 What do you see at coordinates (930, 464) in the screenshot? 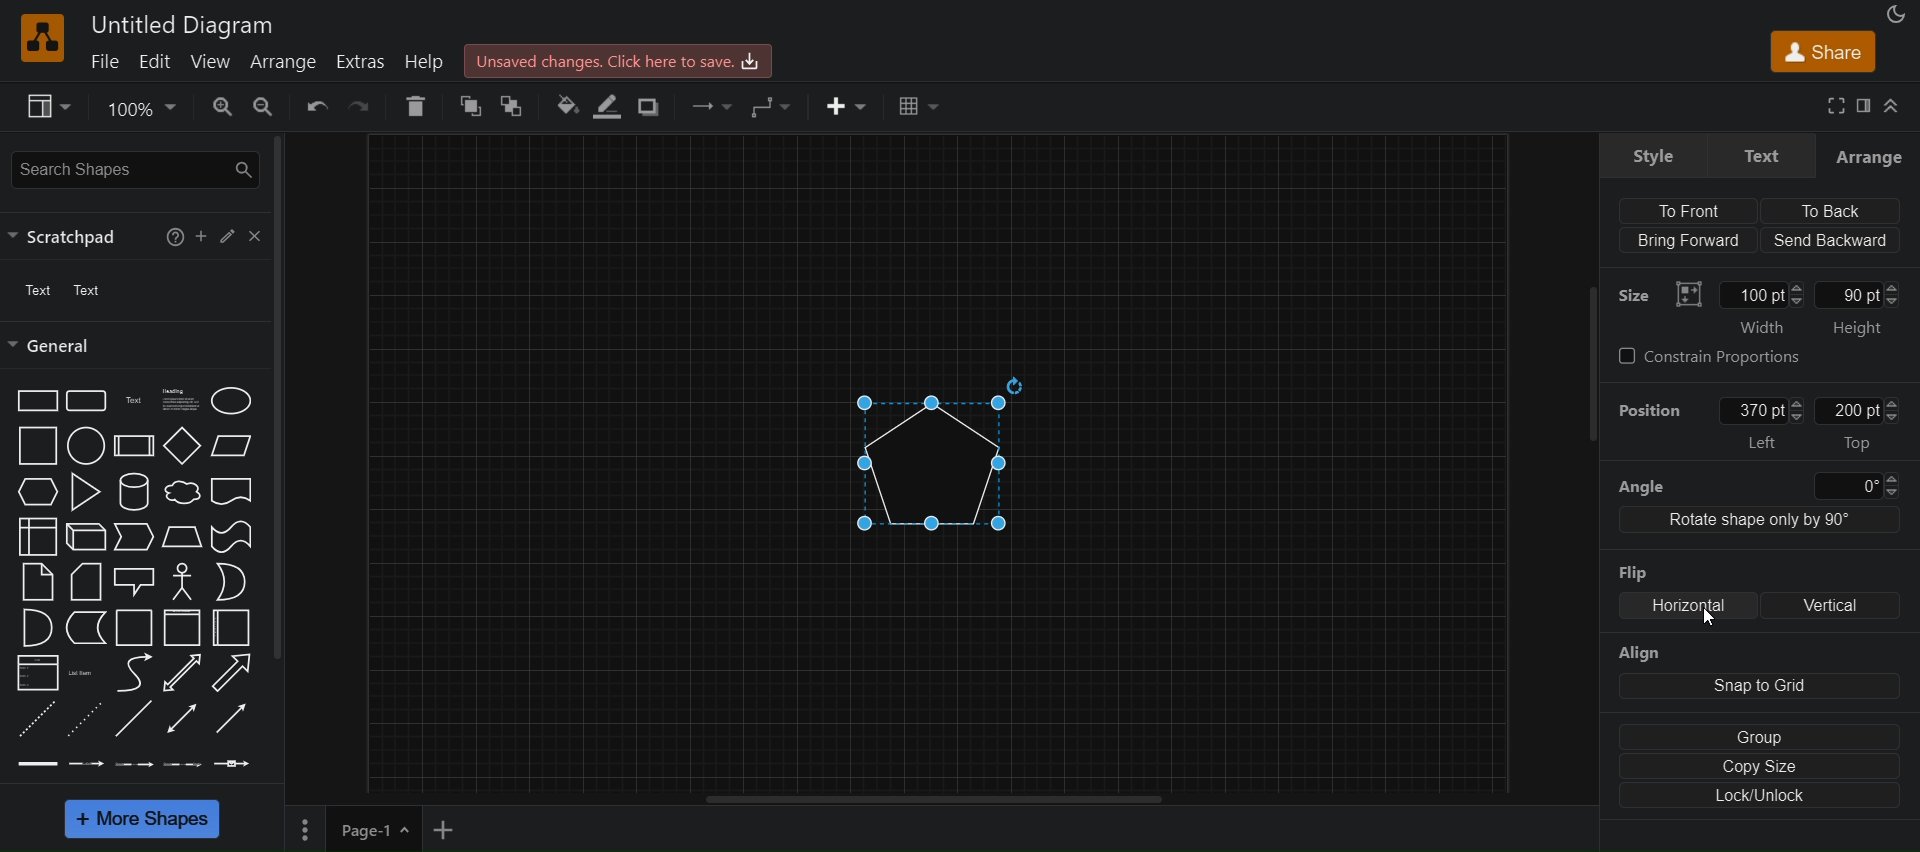
I see `pentagon flipped horizontally` at bounding box center [930, 464].